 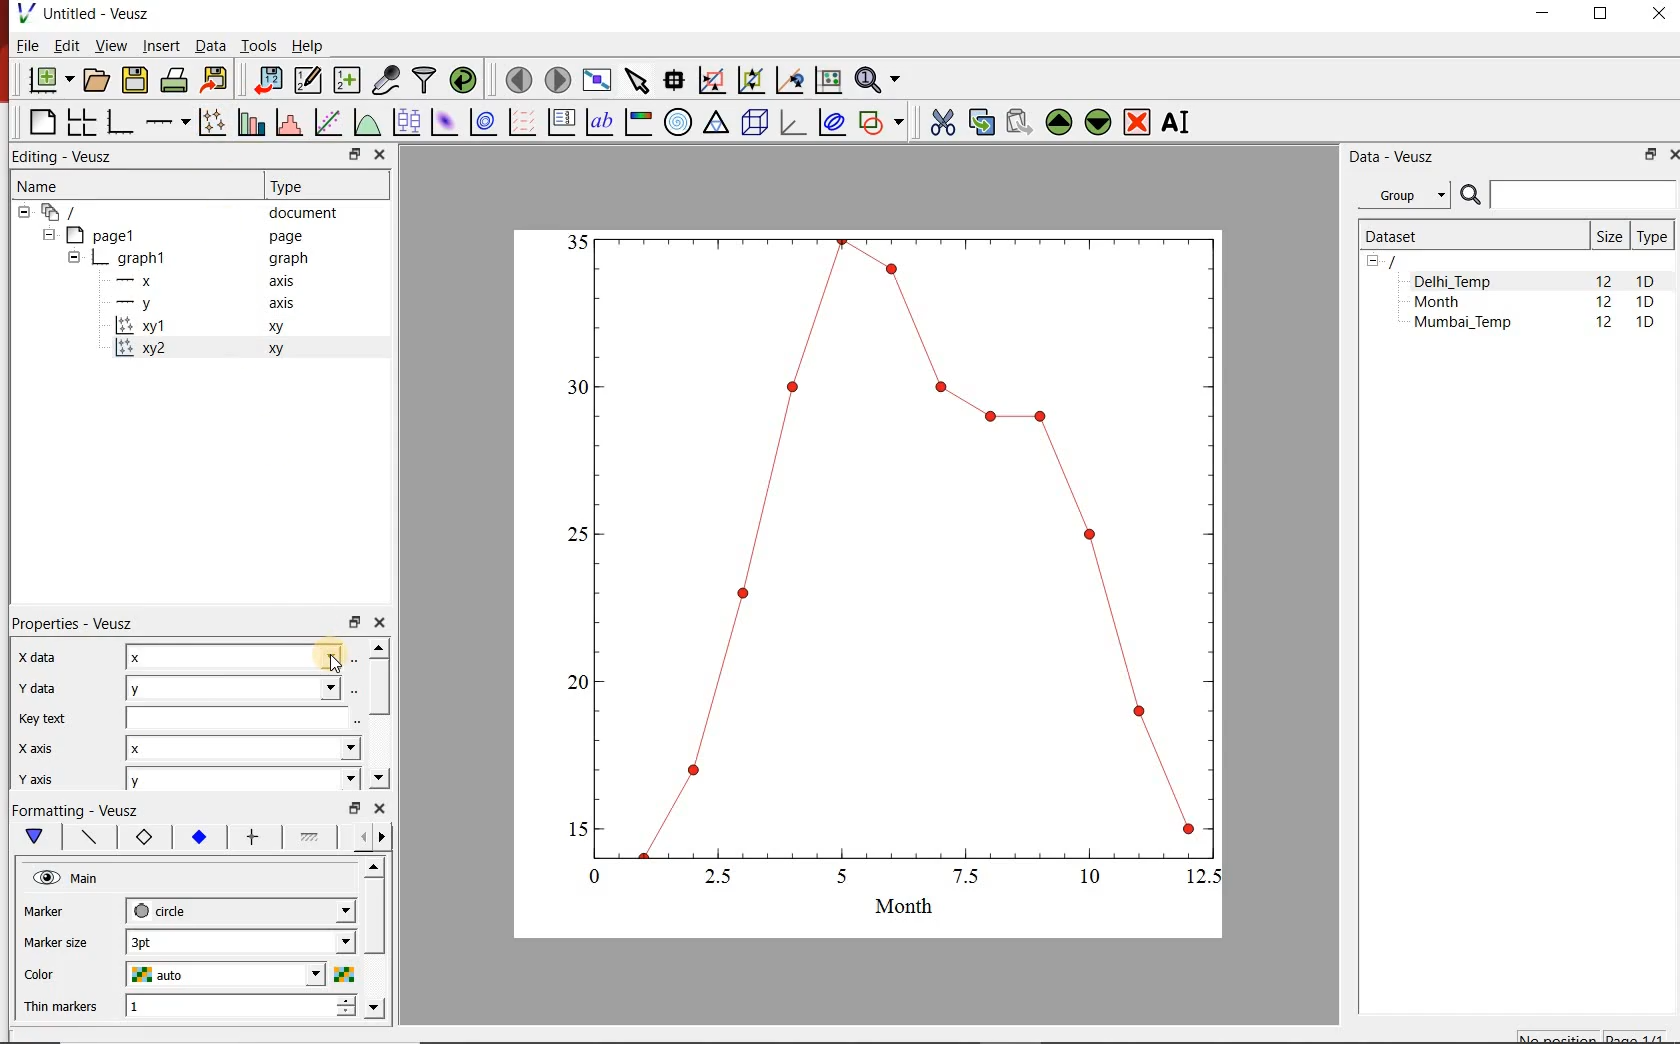 I want to click on move the selected widget down, so click(x=1098, y=123).